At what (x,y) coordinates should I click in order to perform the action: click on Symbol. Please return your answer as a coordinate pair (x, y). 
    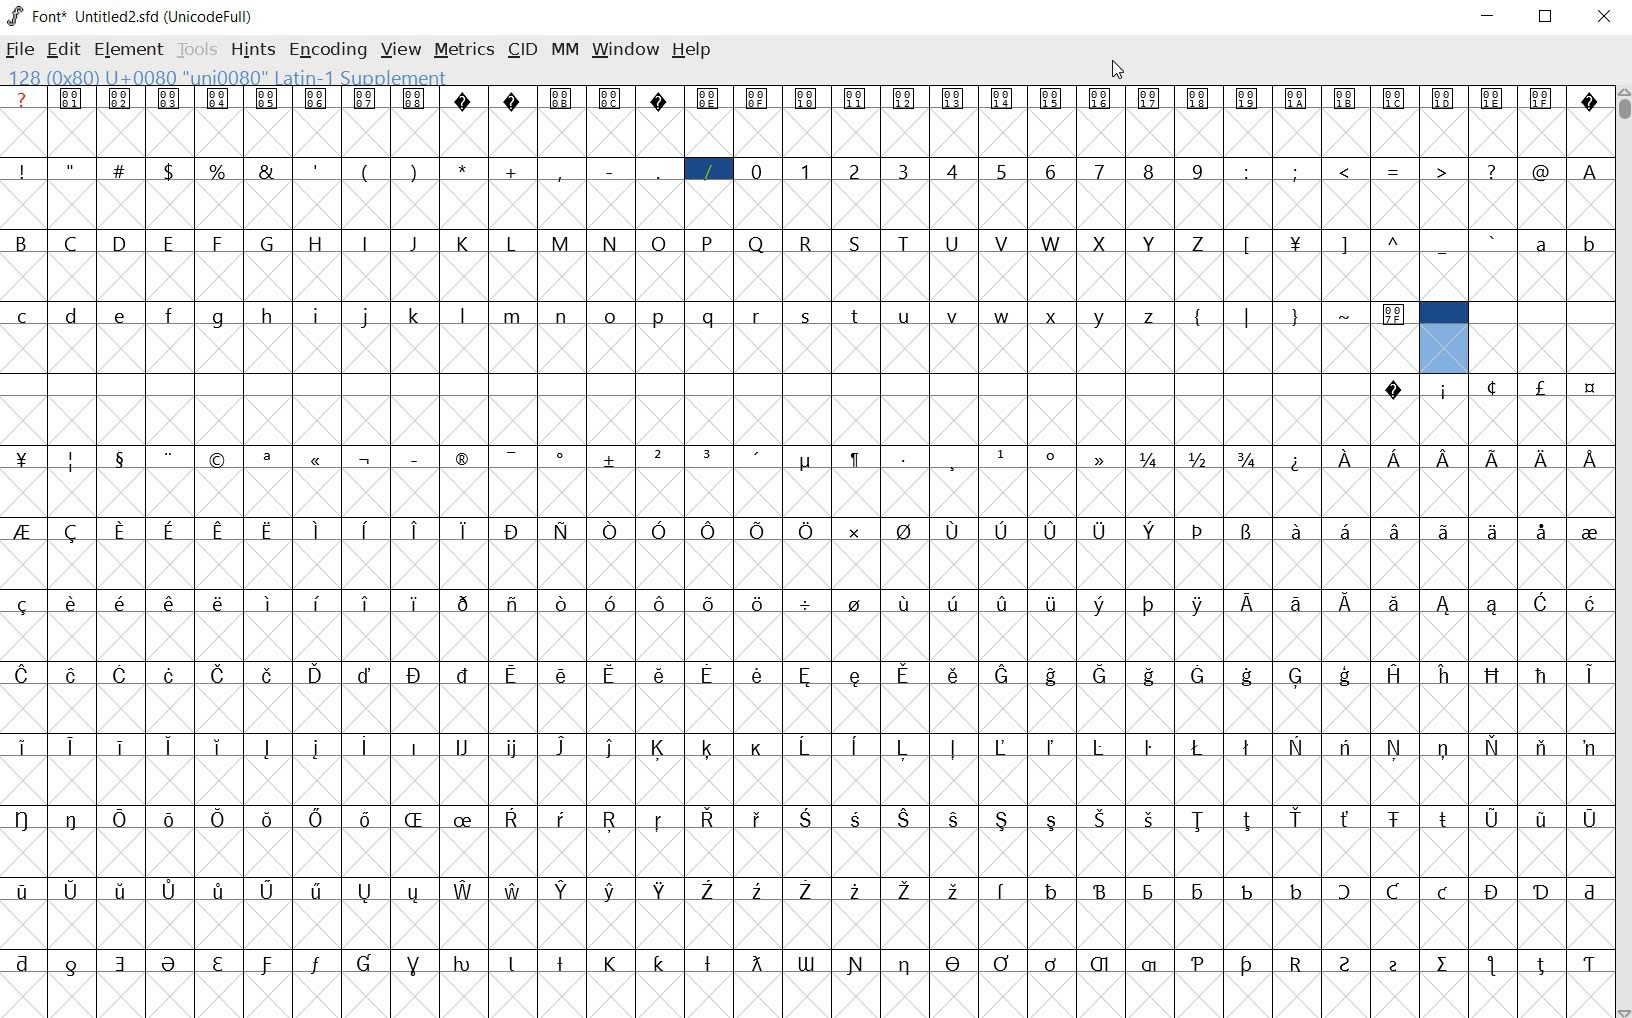
    Looking at the image, I should click on (904, 99).